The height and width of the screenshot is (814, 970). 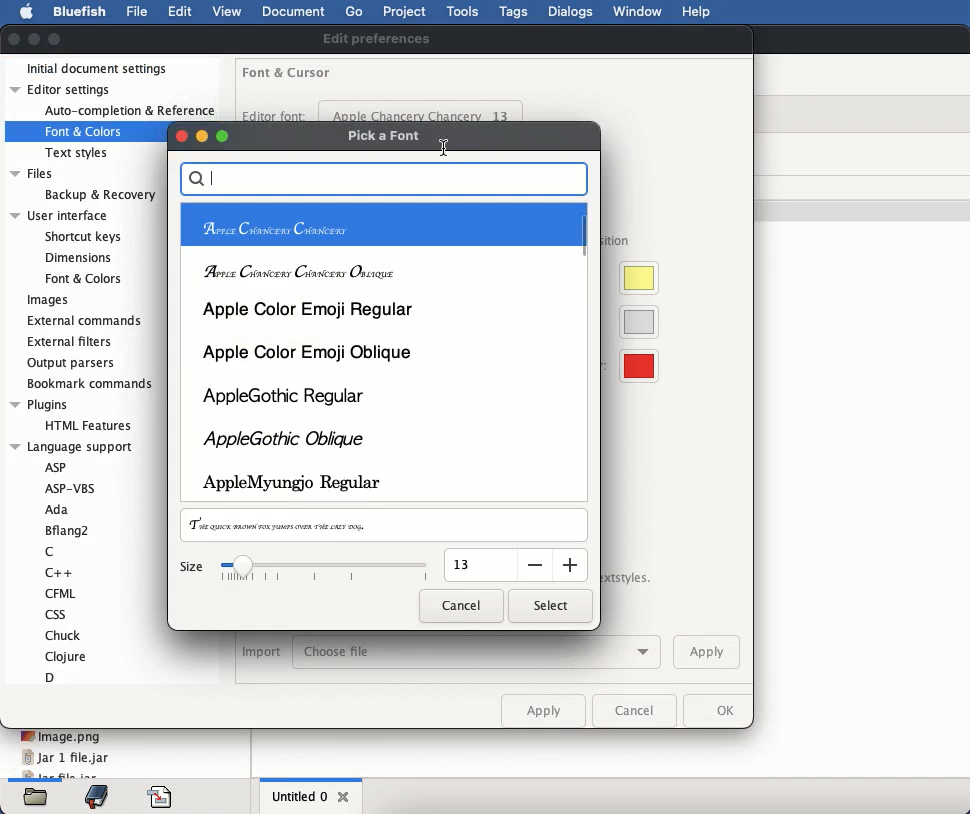 What do you see at coordinates (179, 11) in the screenshot?
I see `edit` at bounding box center [179, 11].